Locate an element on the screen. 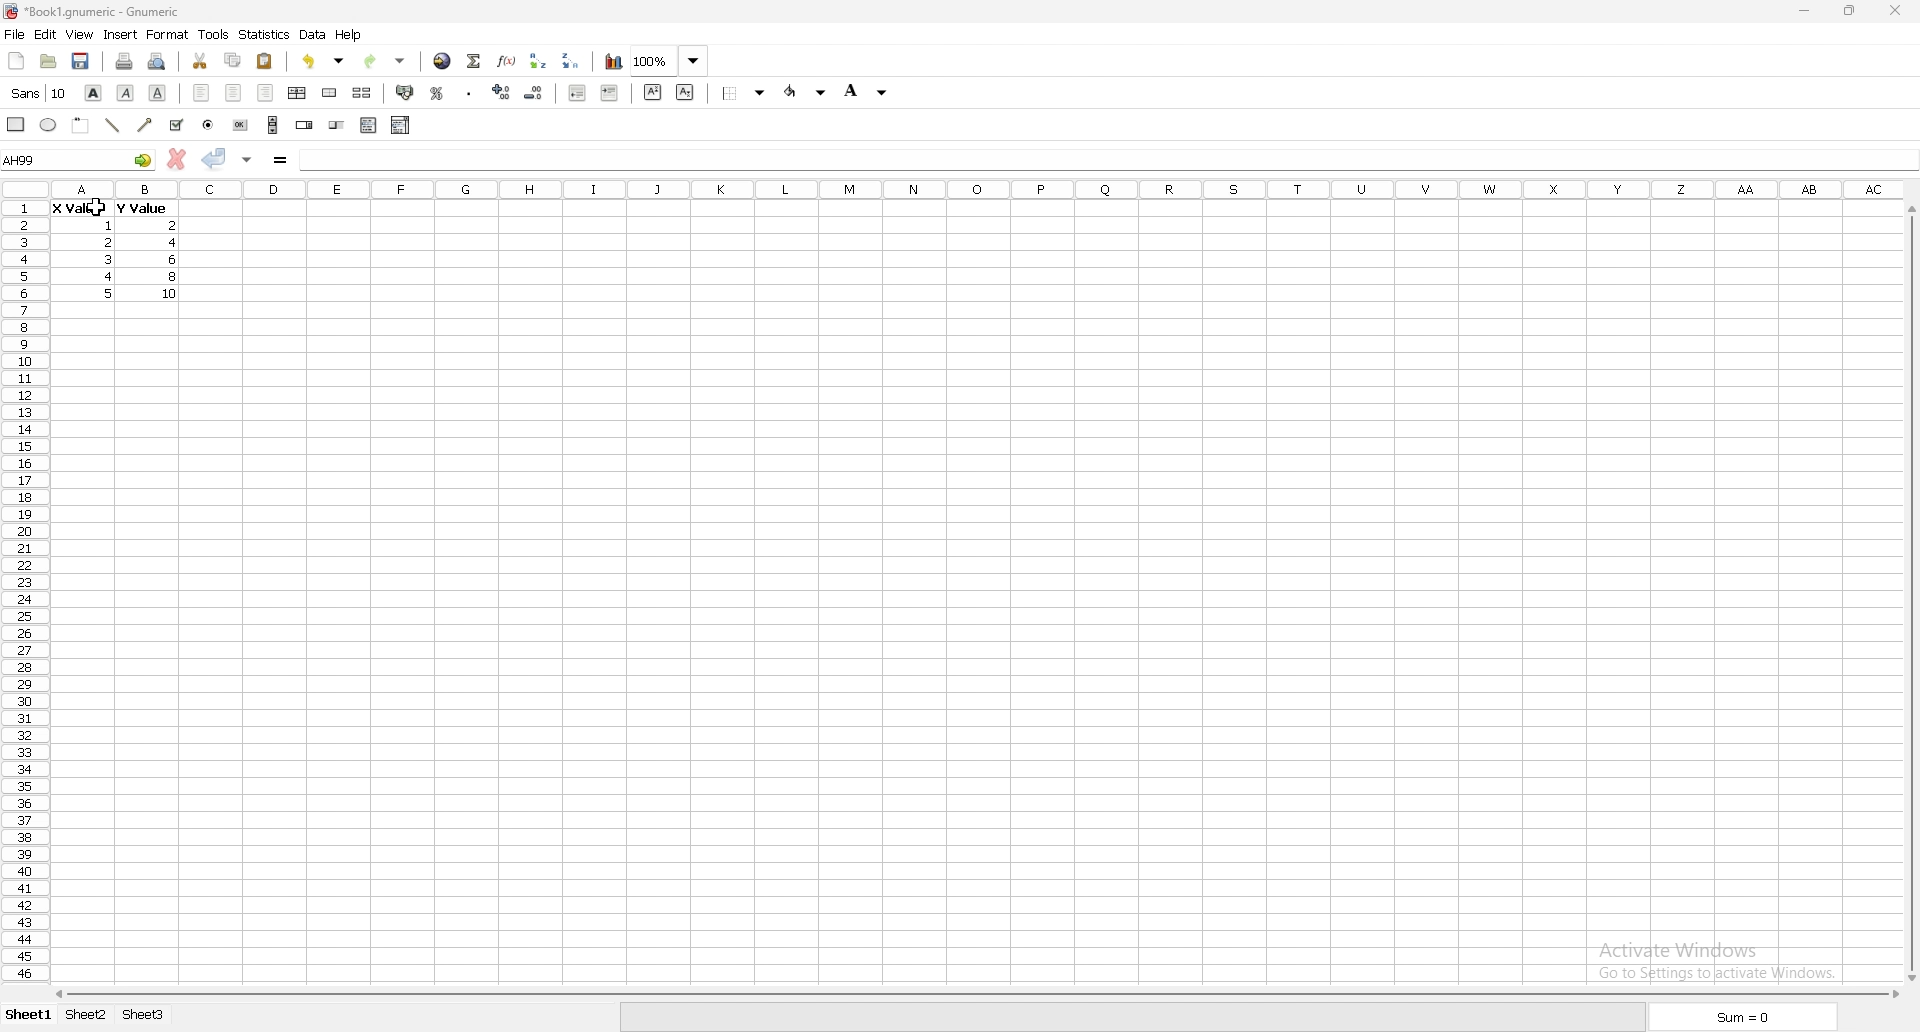 This screenshot has width=1920, height=1032. spin button is located at coordinates (305, 125).